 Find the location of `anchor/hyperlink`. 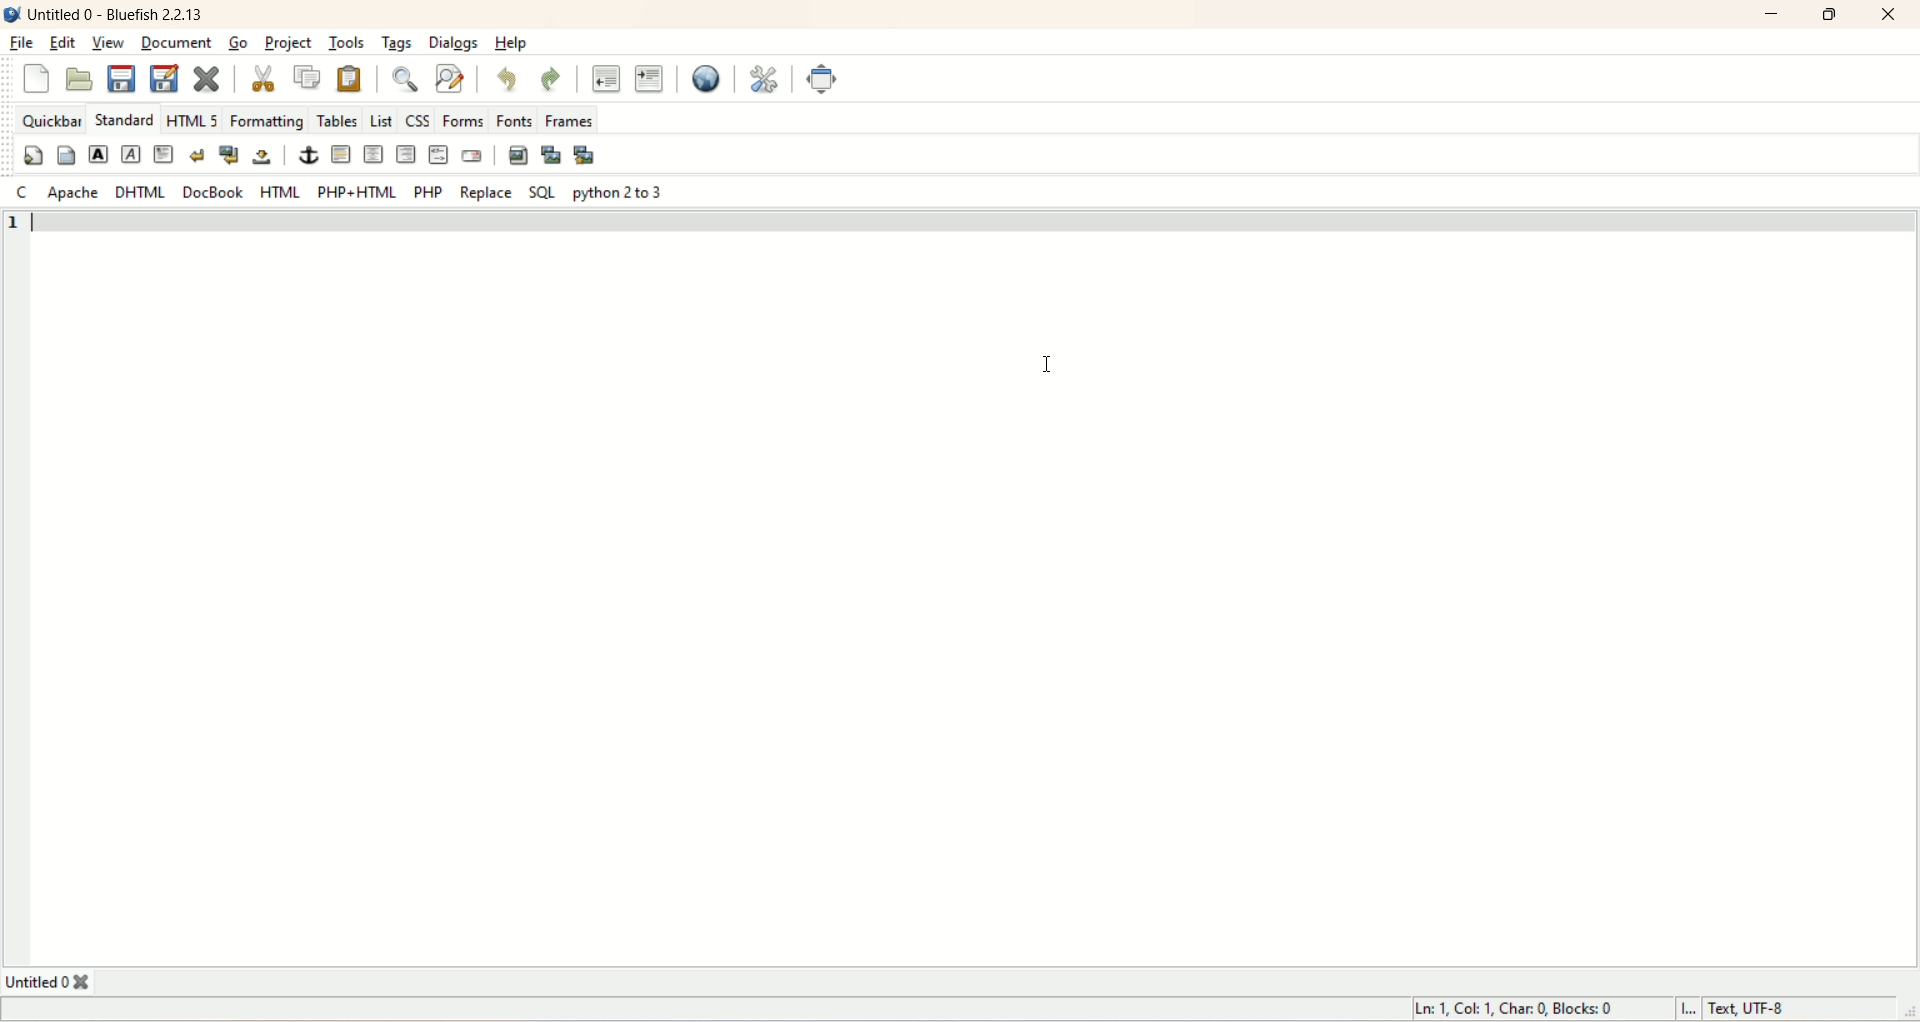

anchor/hyperlink is located at coordinates (309, 155).